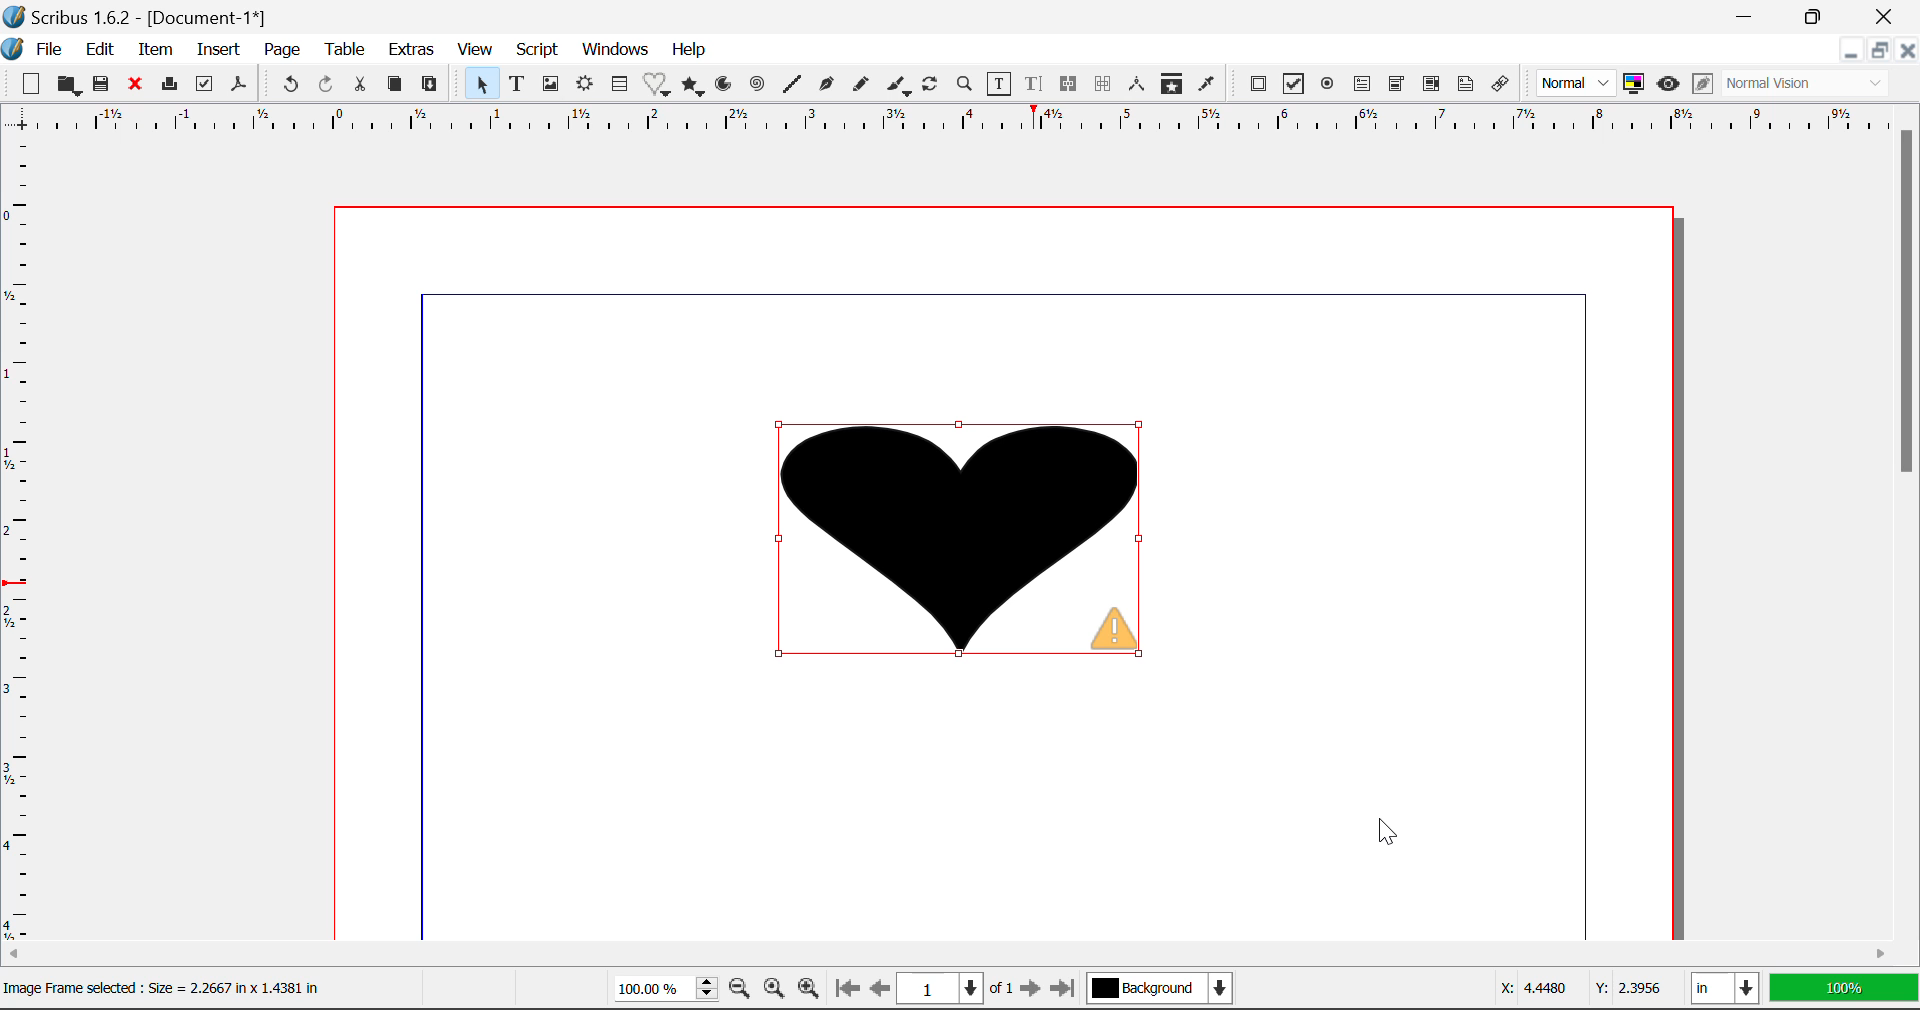 The image size is (1920, 1010). Describe the element at coordinates (1163, 990) in the screenshot. I see `Background` at that location.